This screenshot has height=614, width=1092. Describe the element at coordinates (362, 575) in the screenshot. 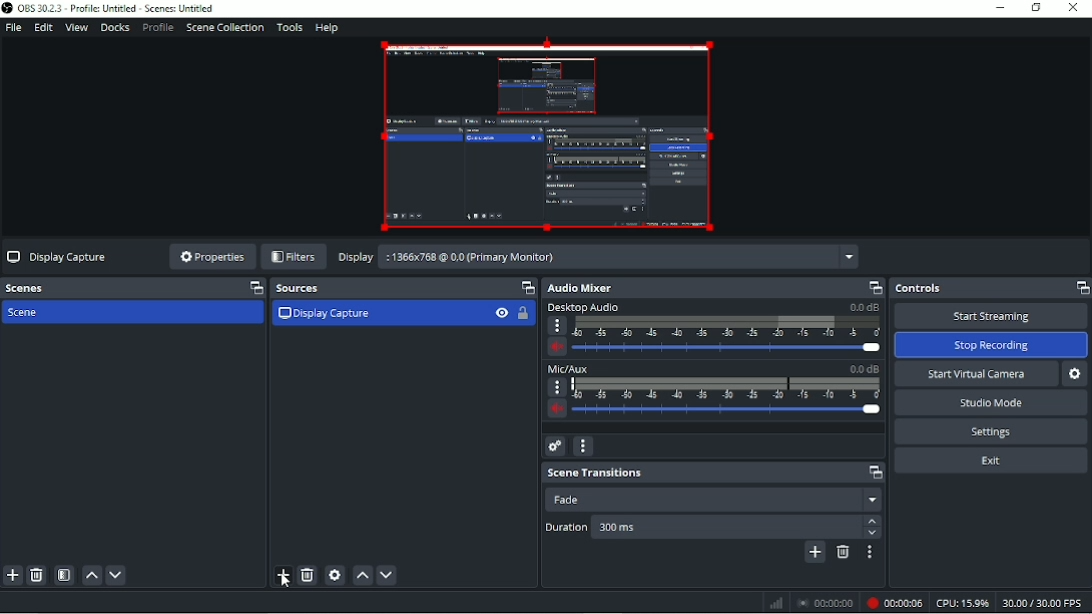

I see `Move source(s) up` at that location.